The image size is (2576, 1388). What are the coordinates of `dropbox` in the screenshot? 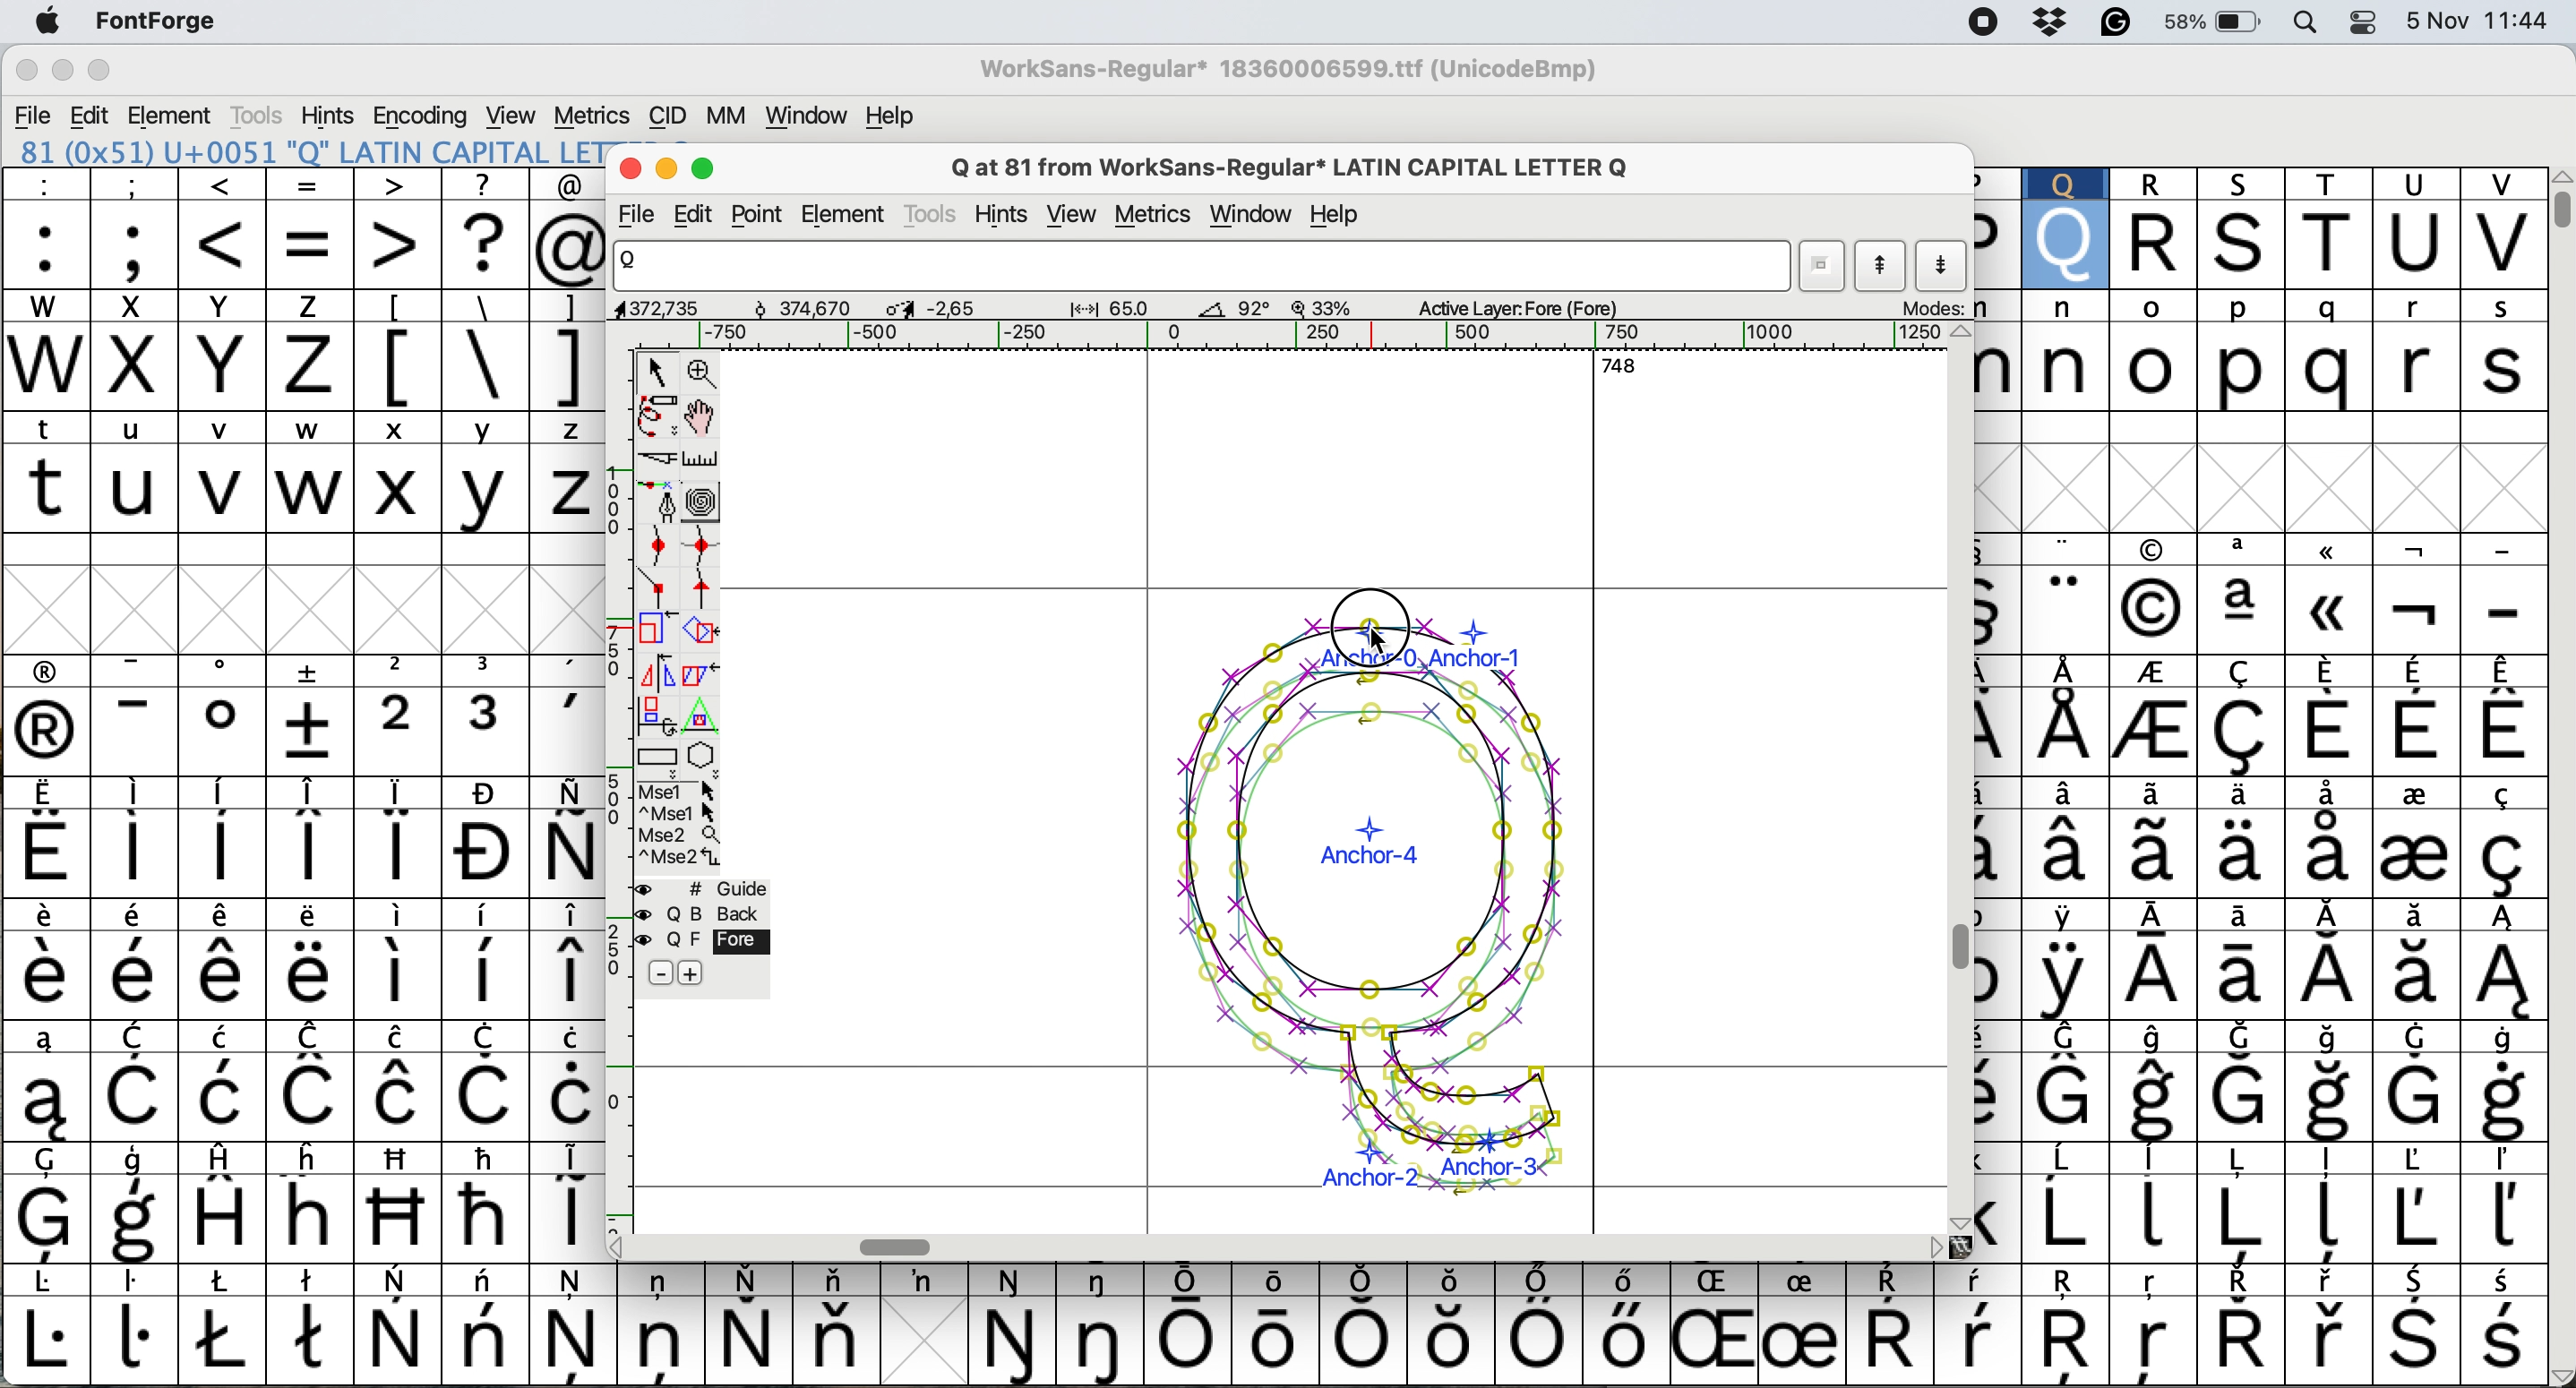 It's located at (2053, 25).